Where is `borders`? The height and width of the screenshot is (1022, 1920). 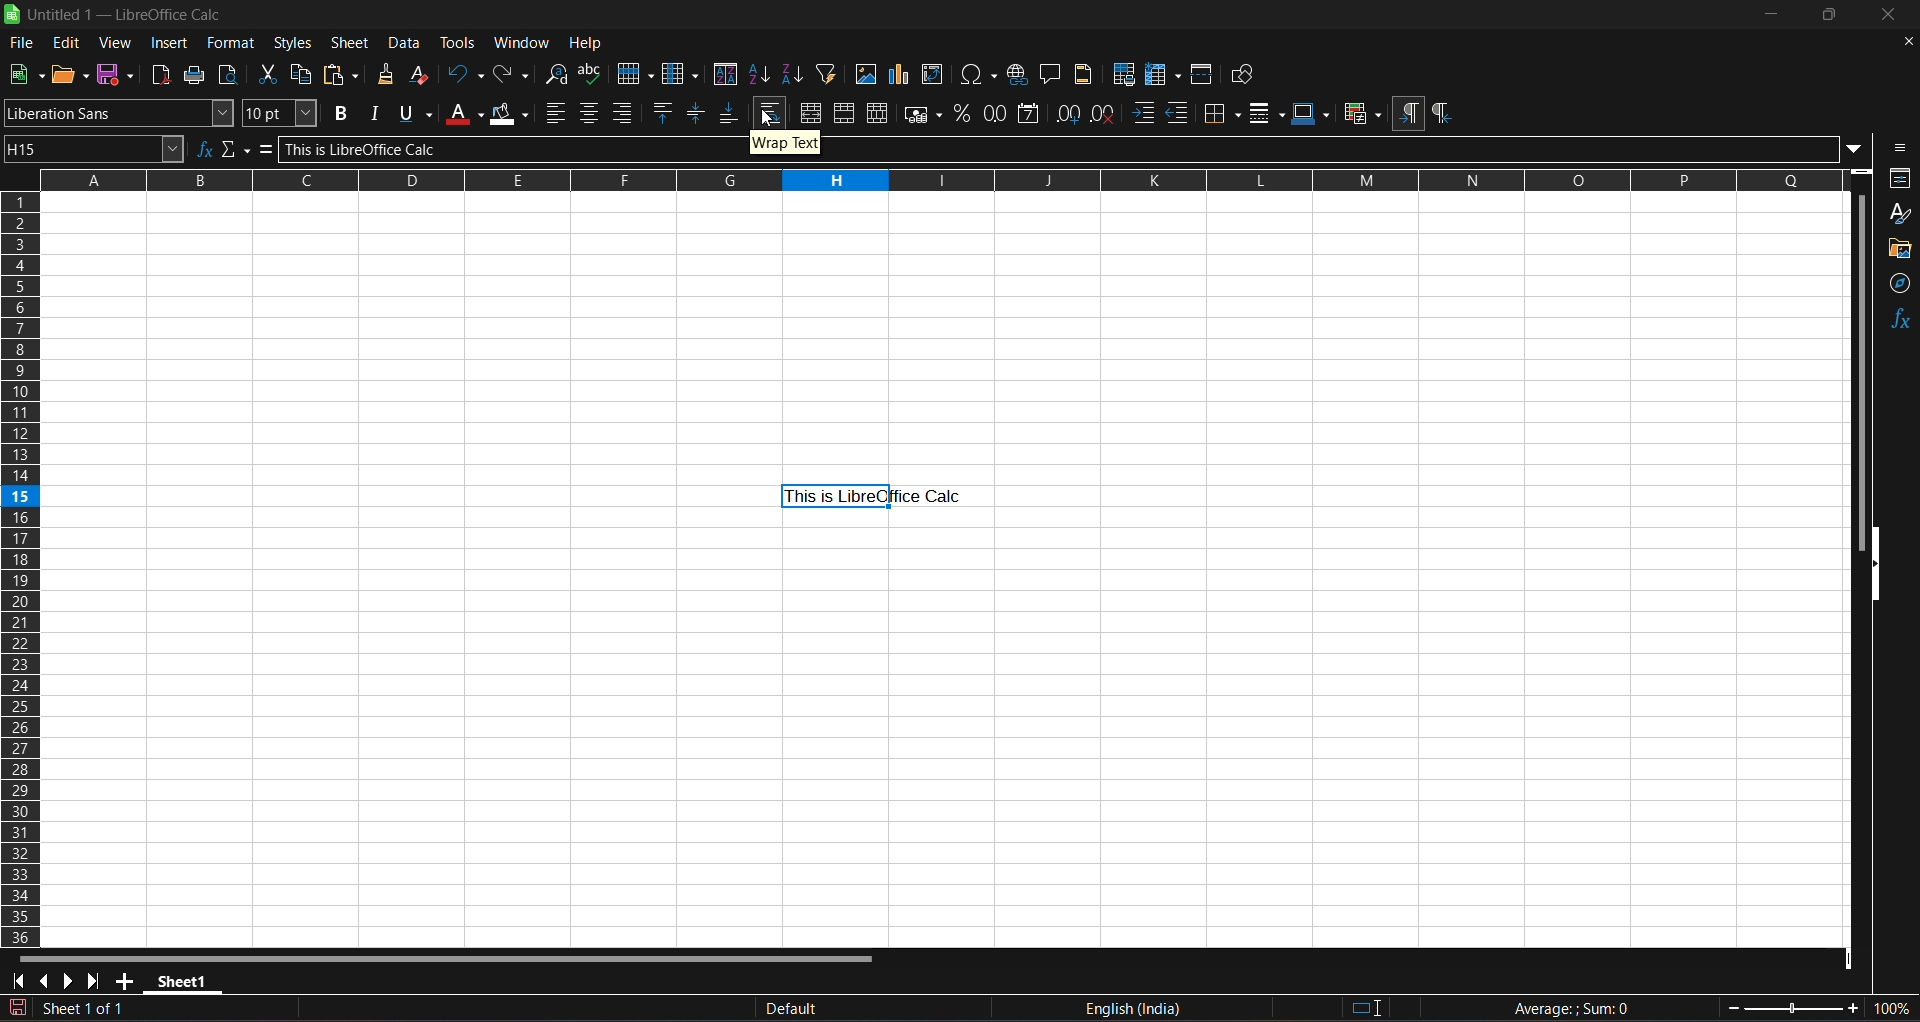 borders is located at coordinates (1220, 112).